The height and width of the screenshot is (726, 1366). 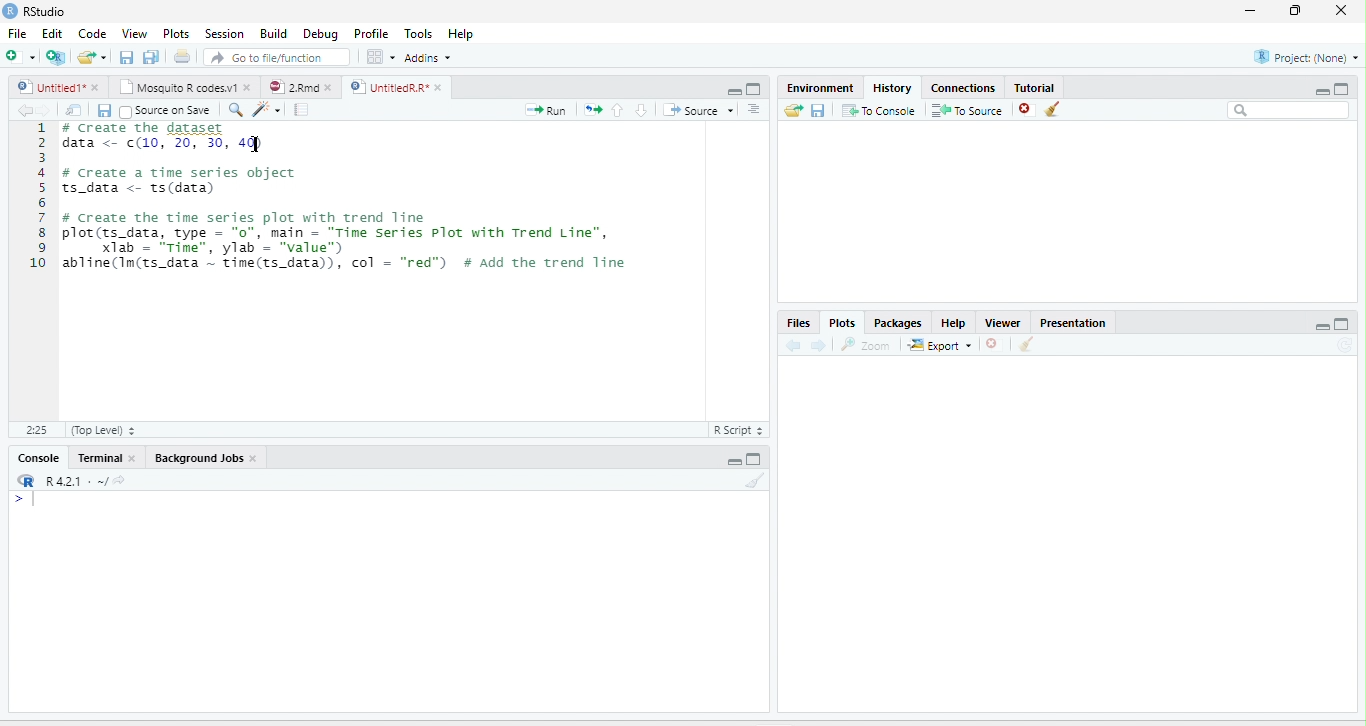 I want to click on Save current document, so click(x=126, y=56).